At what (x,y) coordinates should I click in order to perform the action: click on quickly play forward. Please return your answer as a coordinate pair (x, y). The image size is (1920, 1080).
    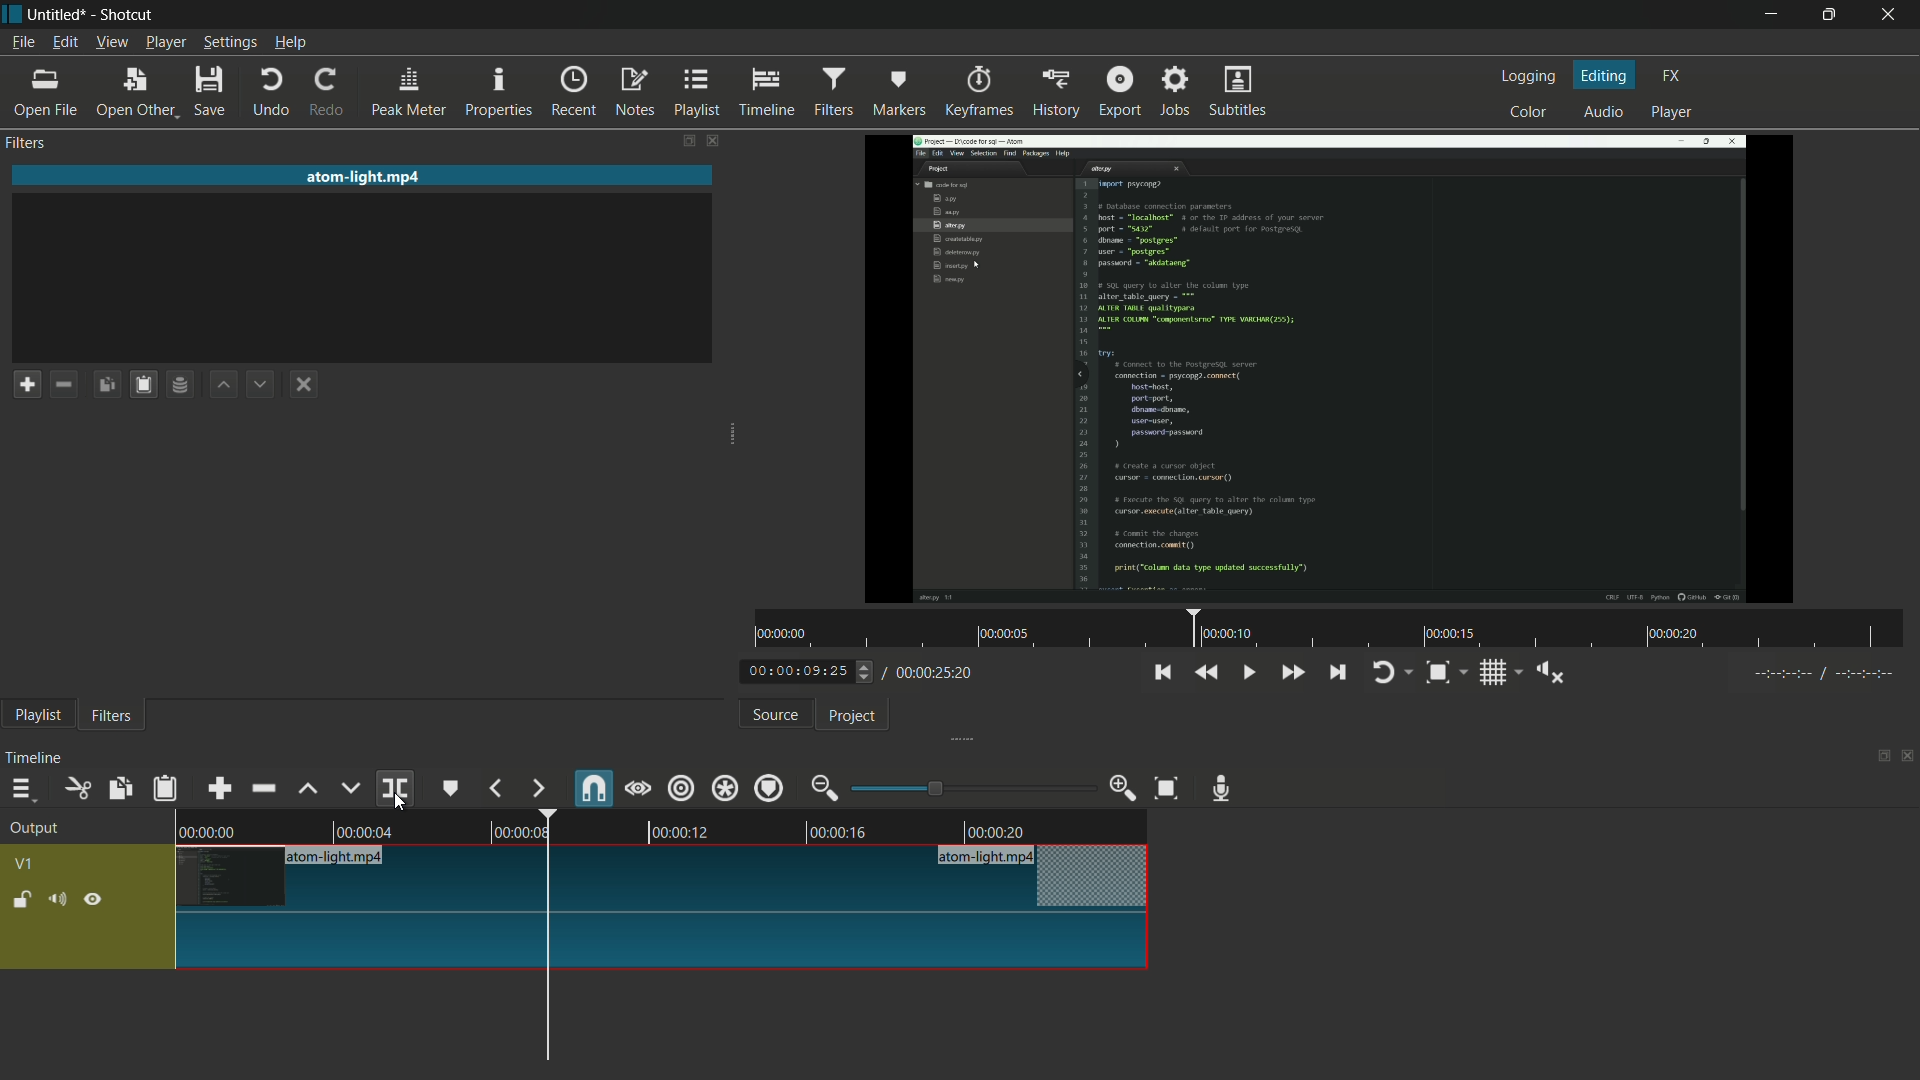
    Looking at the image, I should click on (1291, 672).